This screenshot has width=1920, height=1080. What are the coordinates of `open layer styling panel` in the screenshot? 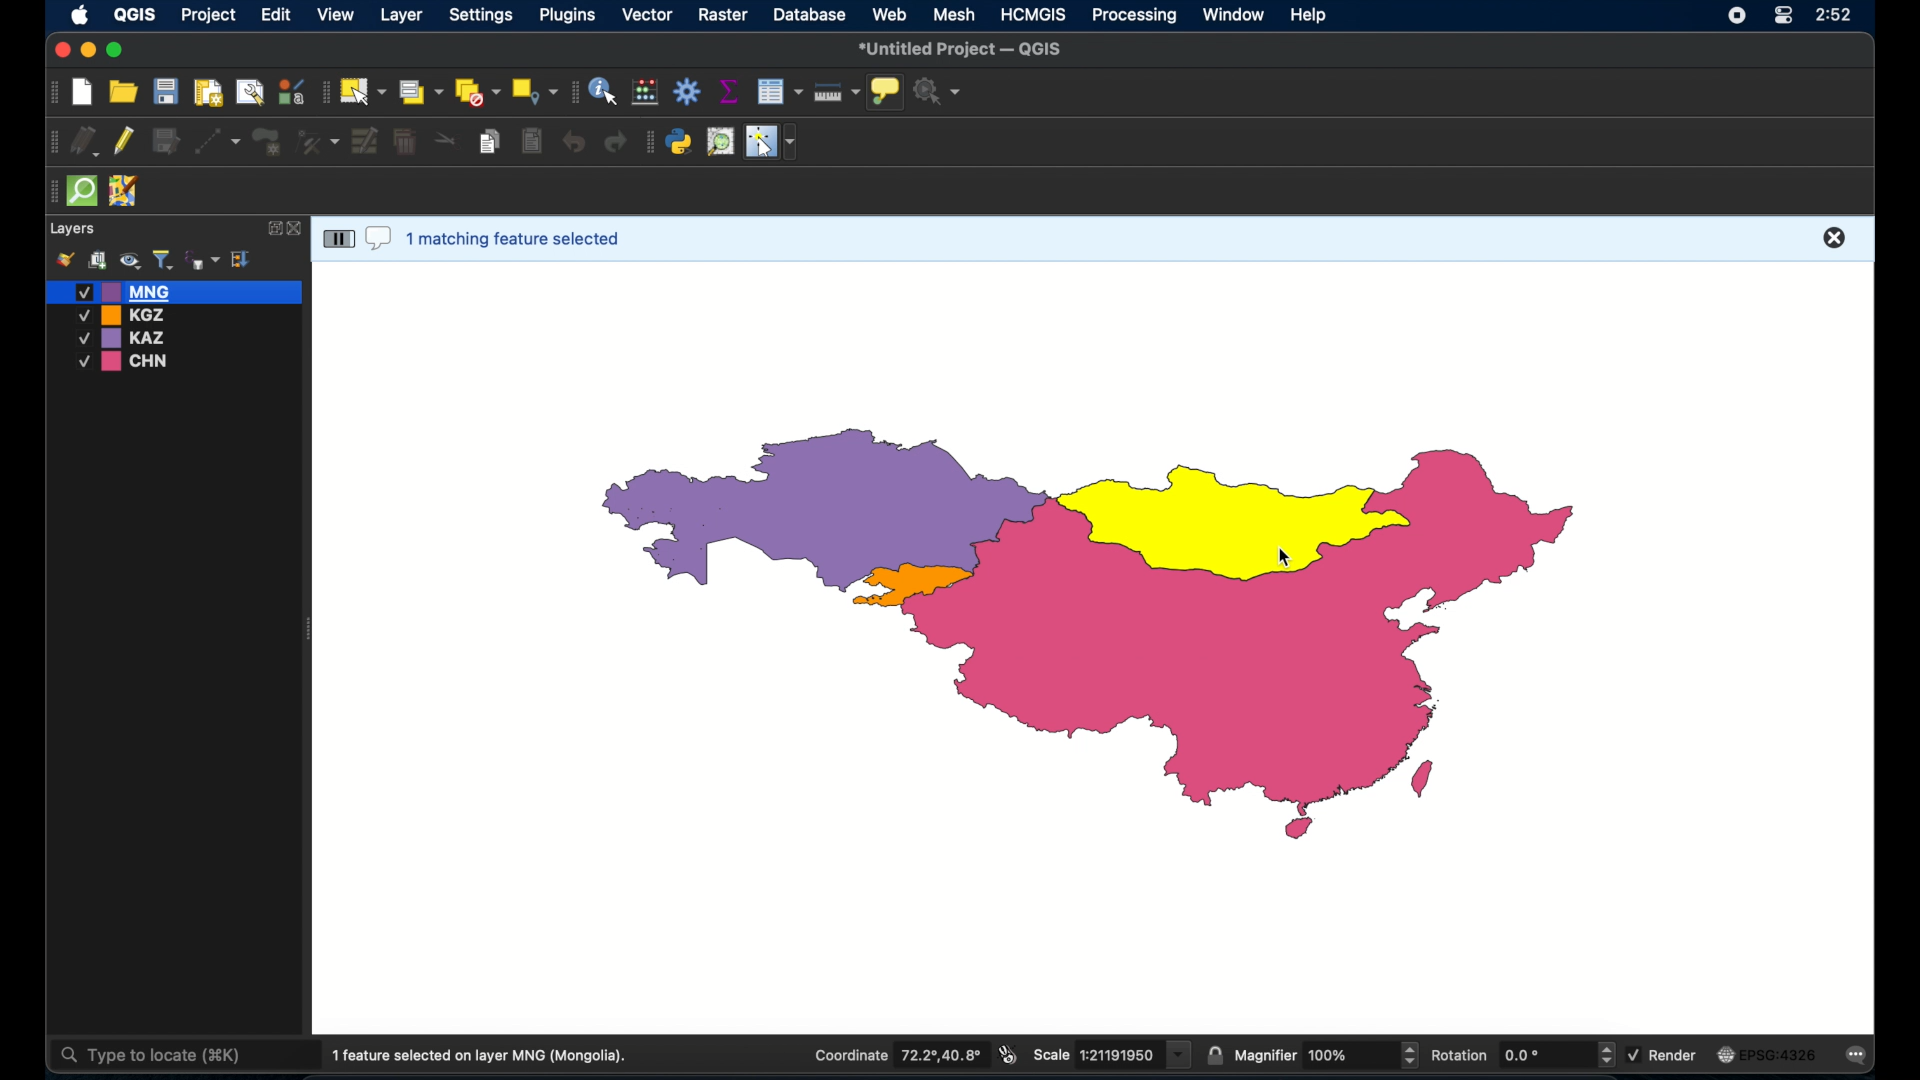 It's located at (65, 260).